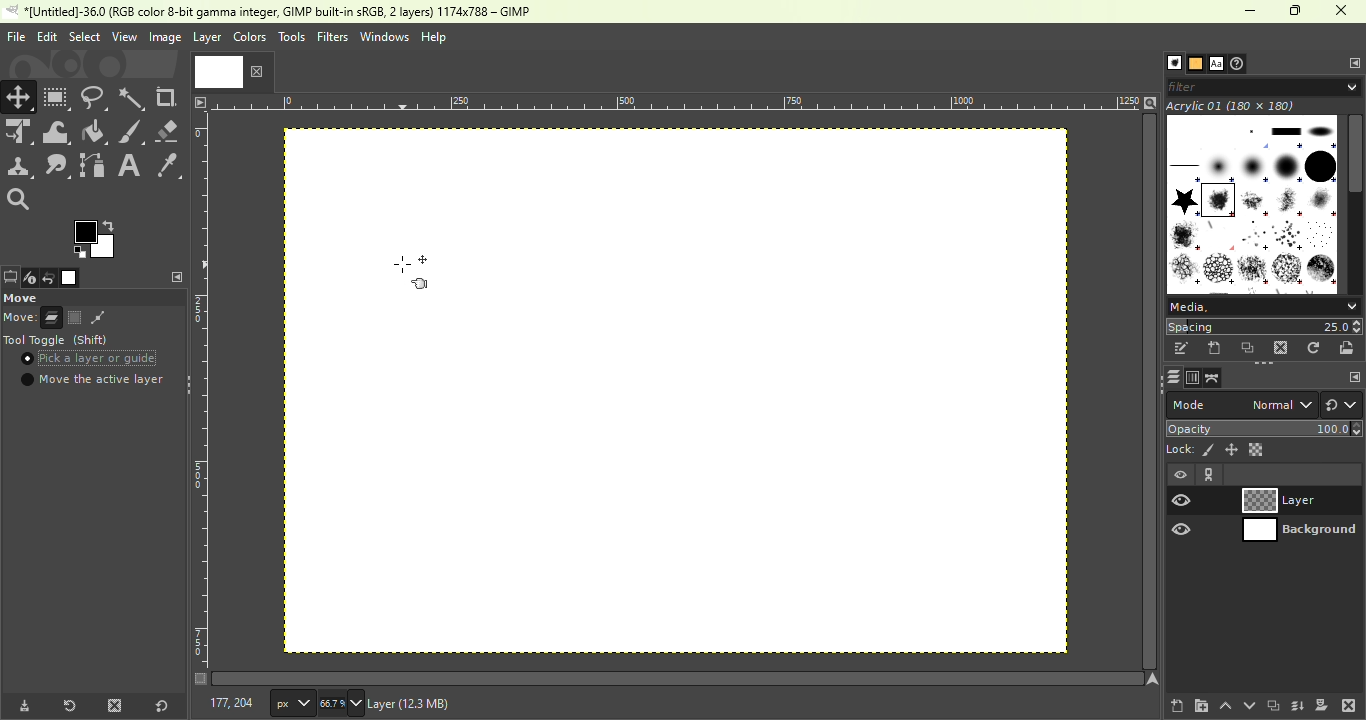 This screenshot has height=720, width=1366. I want to click on Cursor, so click(29, 361).